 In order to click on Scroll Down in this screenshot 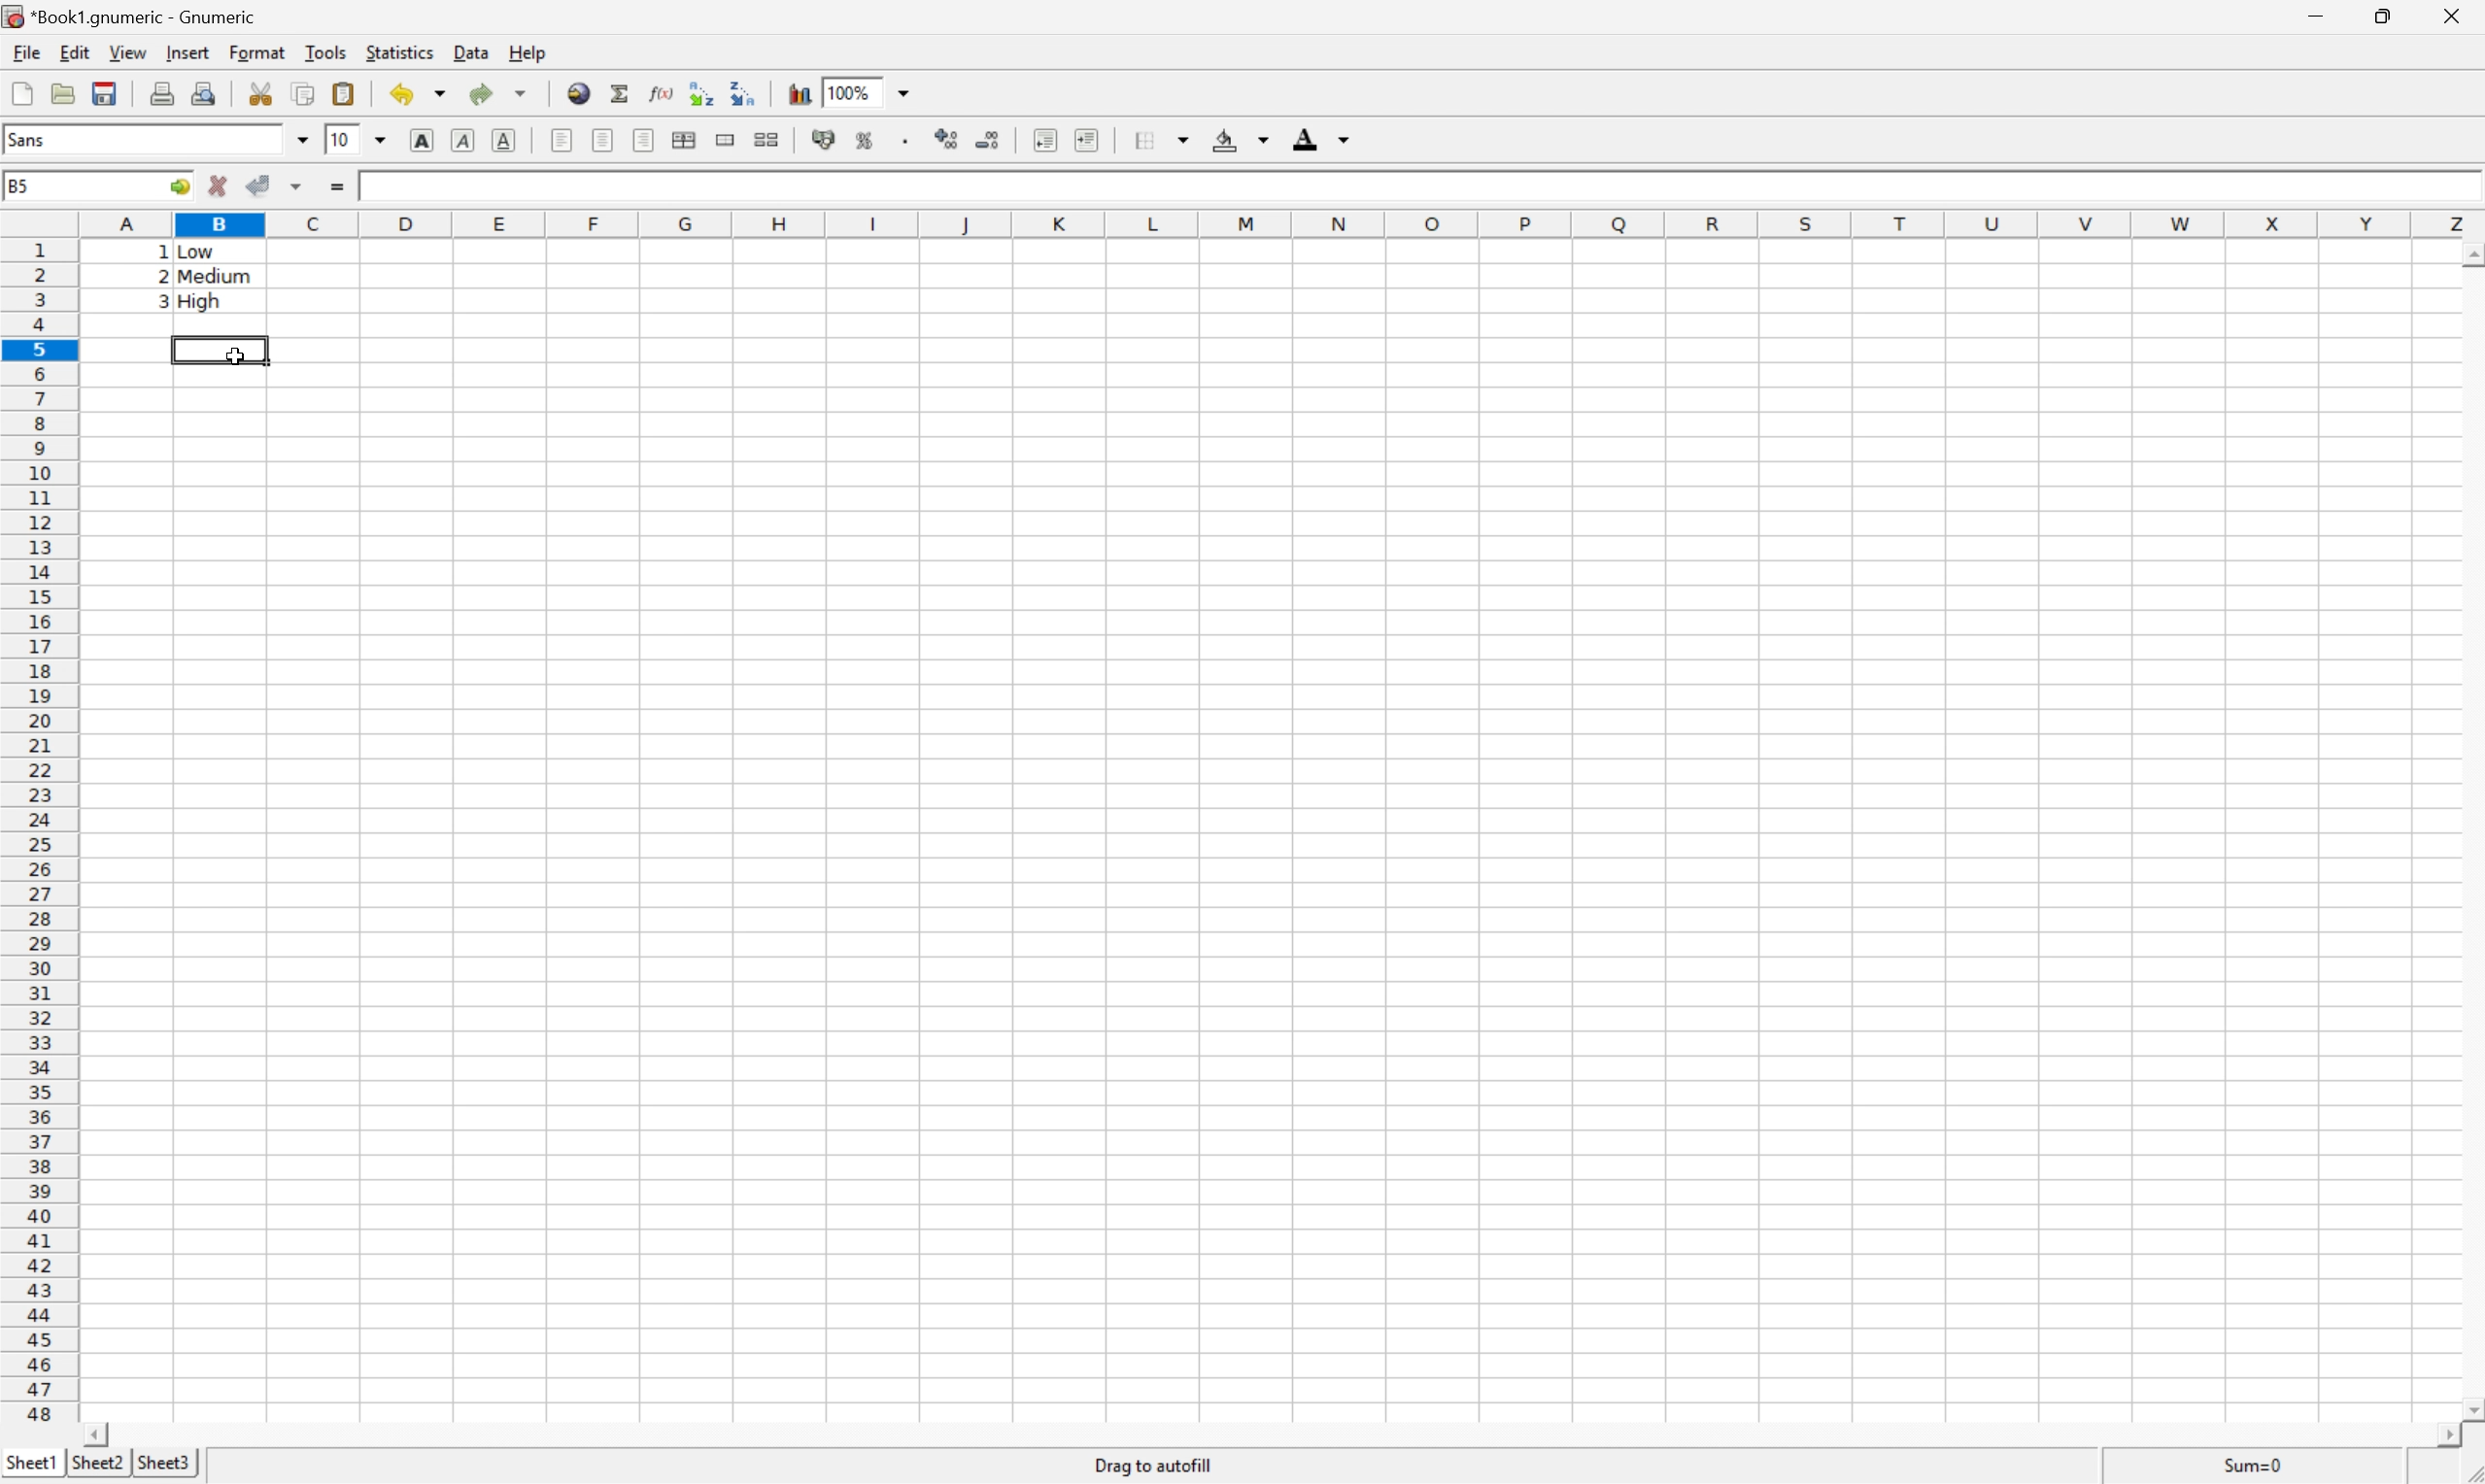, I will do `click(2469, 1408)`.